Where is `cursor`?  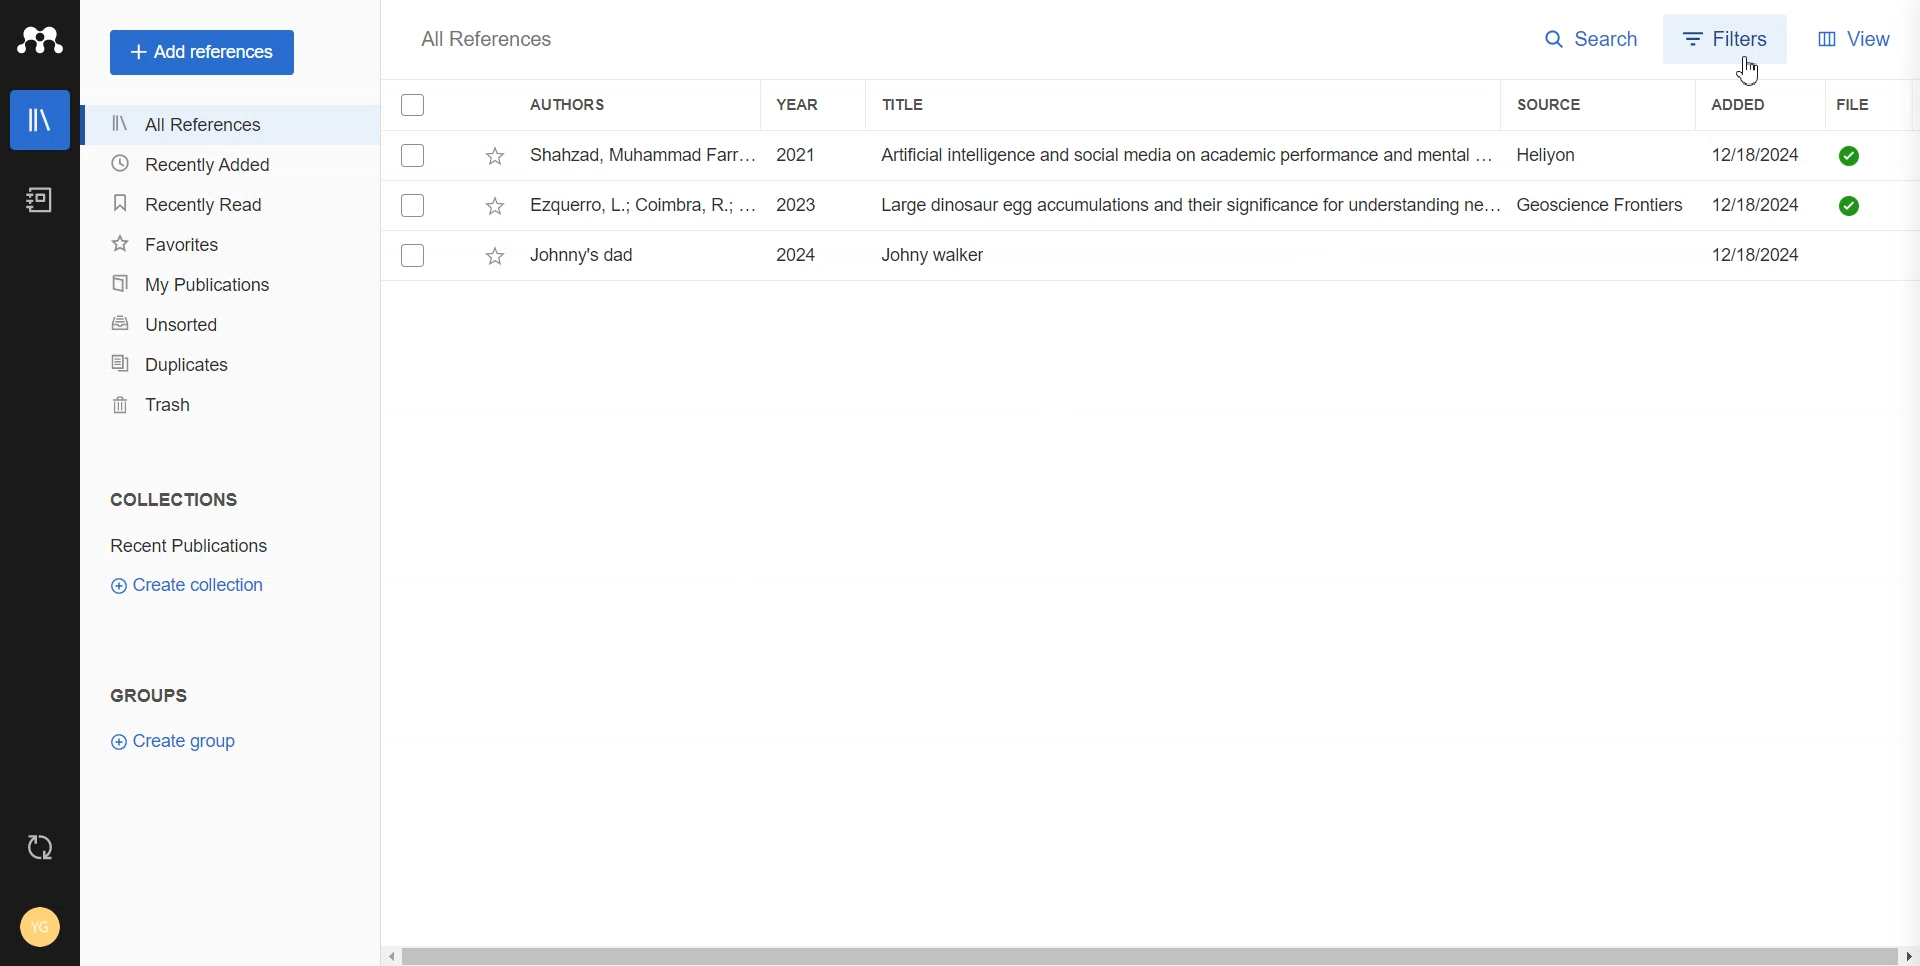
cursor is located at coordinates (1748, 71).